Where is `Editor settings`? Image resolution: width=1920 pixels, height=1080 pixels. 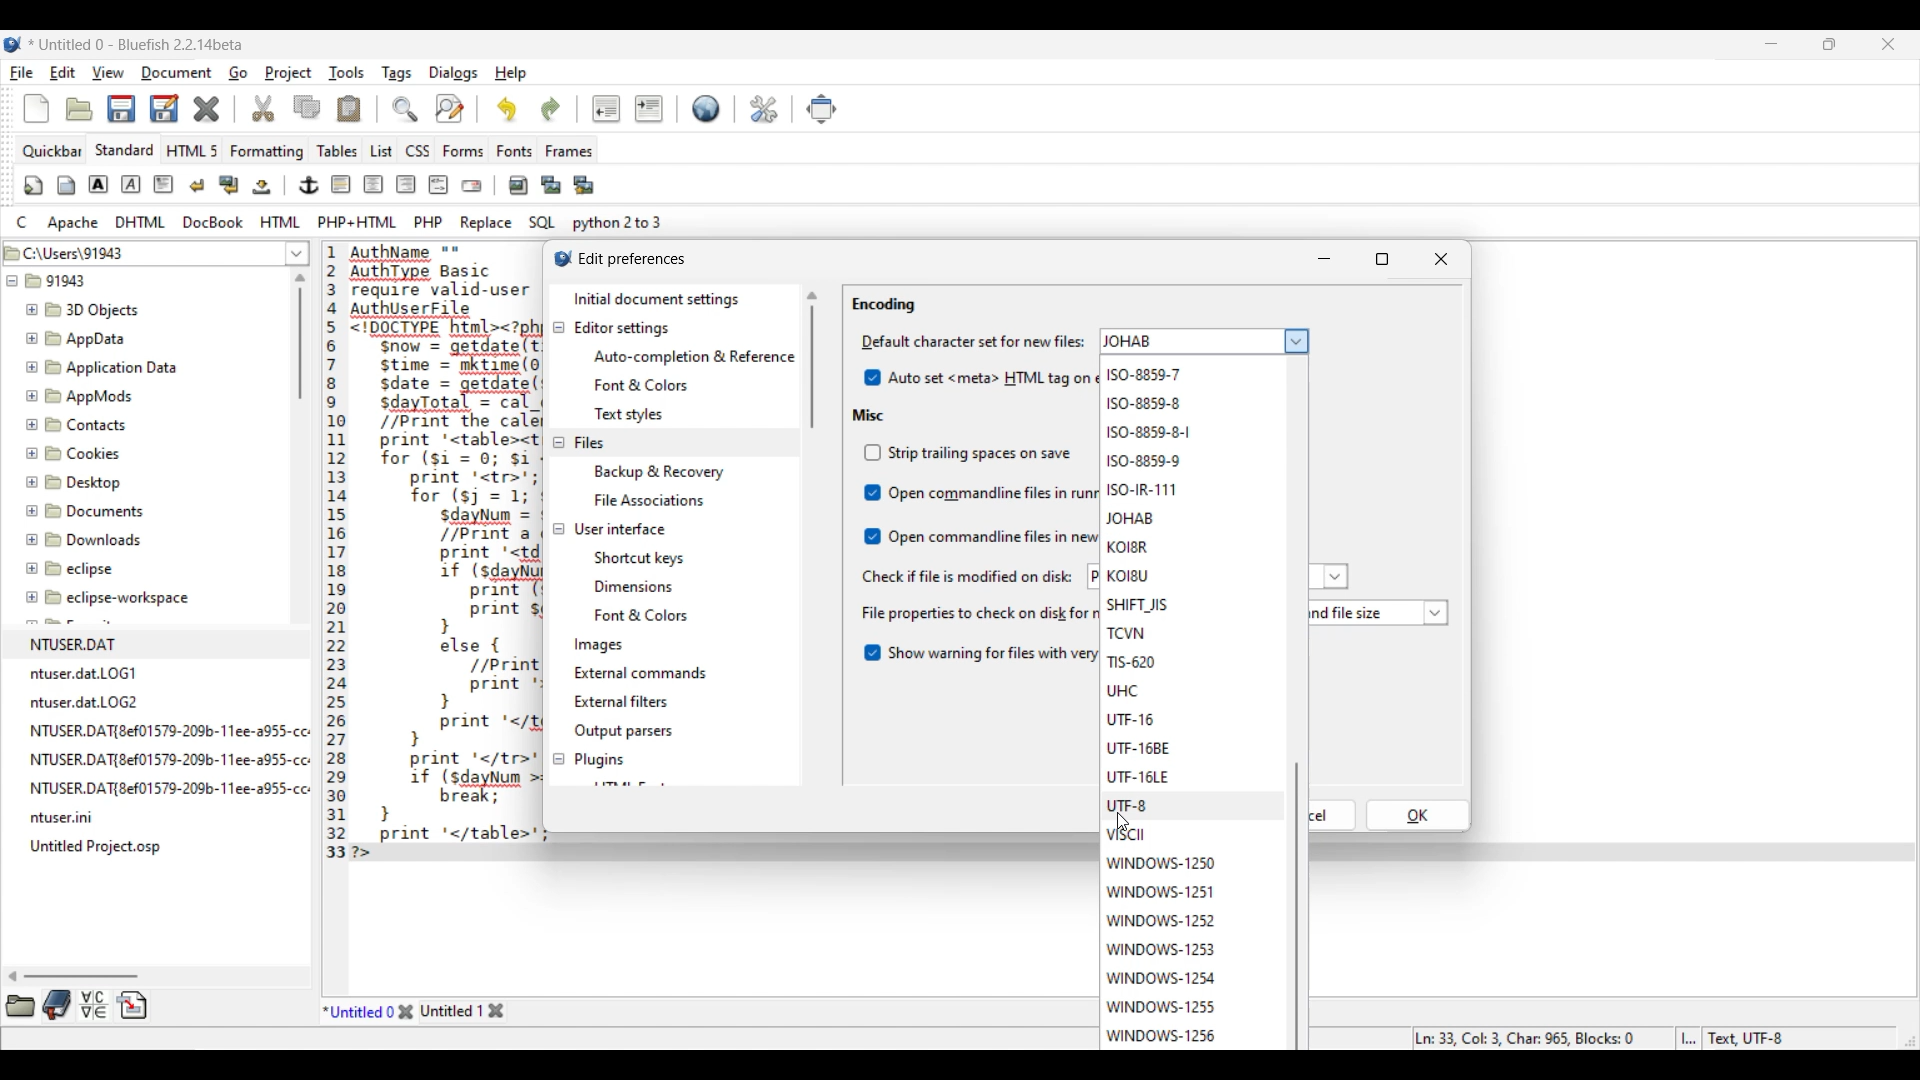
Editor settings is located at coordinates (624, 328).